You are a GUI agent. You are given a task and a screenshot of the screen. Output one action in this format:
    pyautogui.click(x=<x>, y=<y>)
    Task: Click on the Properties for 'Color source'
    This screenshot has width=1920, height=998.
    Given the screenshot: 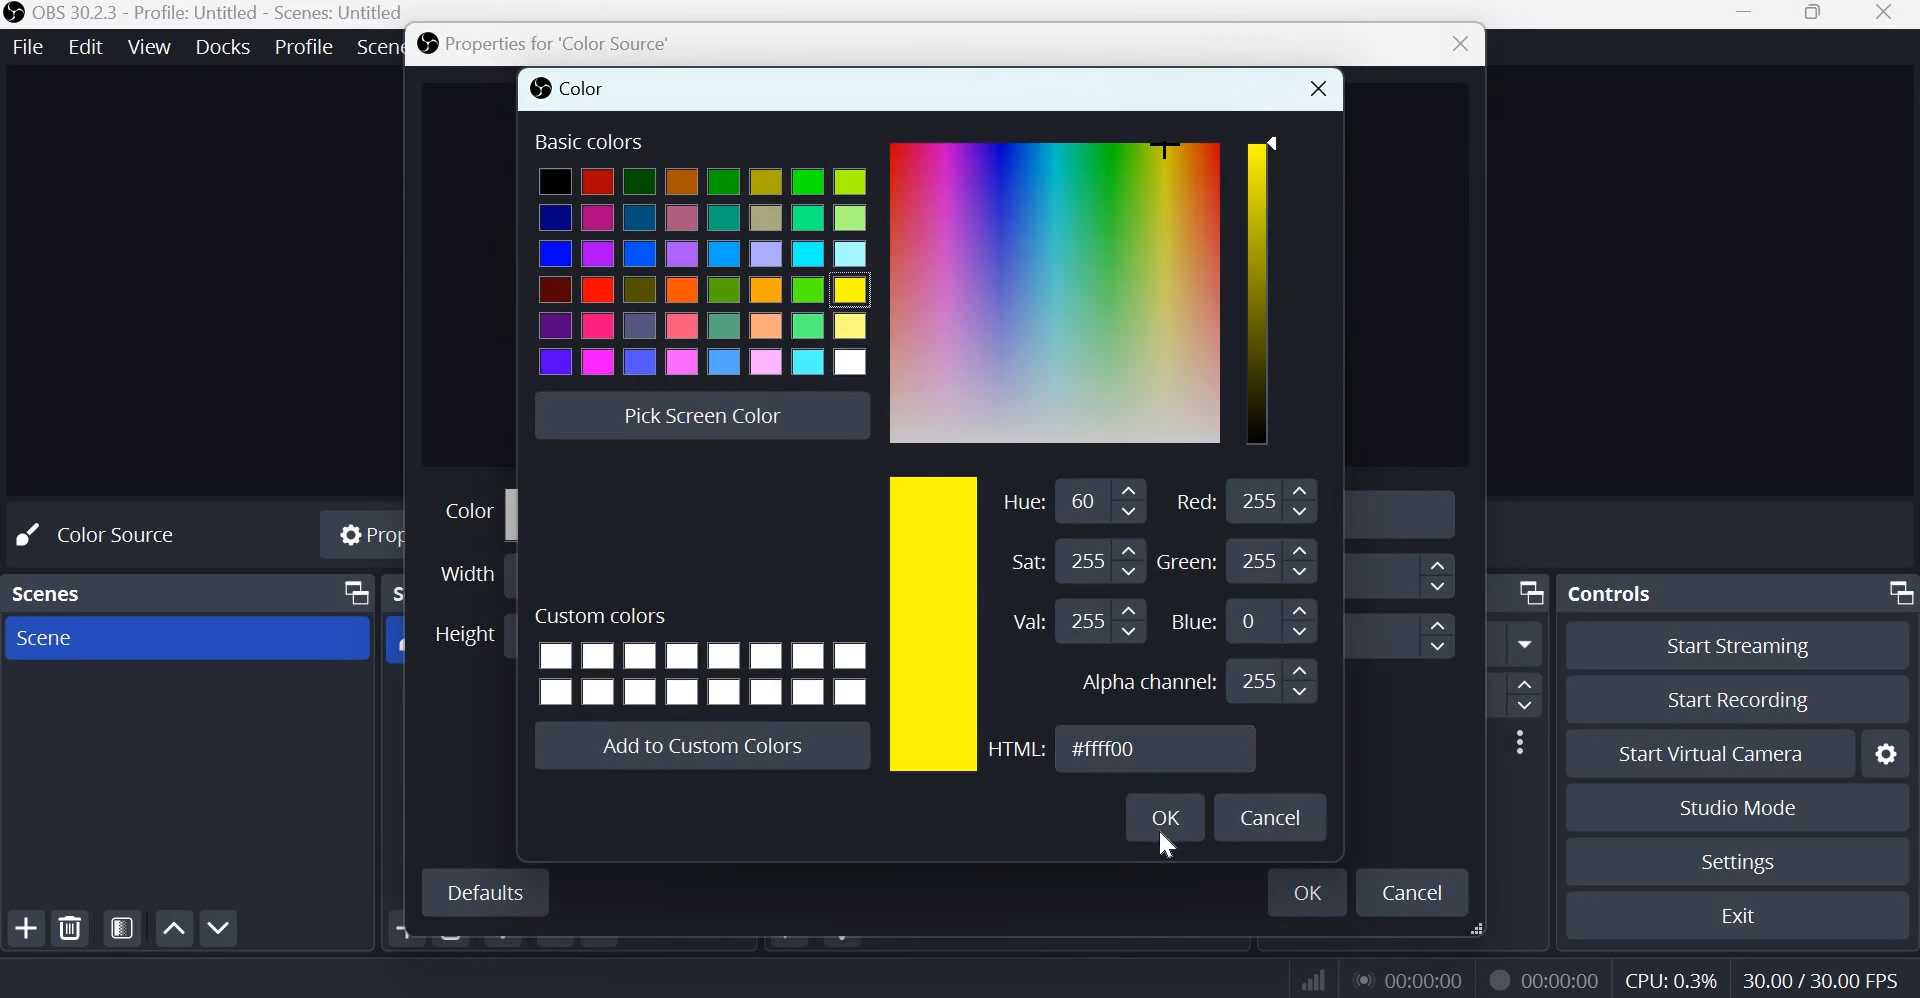 What is the action you would take?
    pyautogui.click(x=544, y=46)
    